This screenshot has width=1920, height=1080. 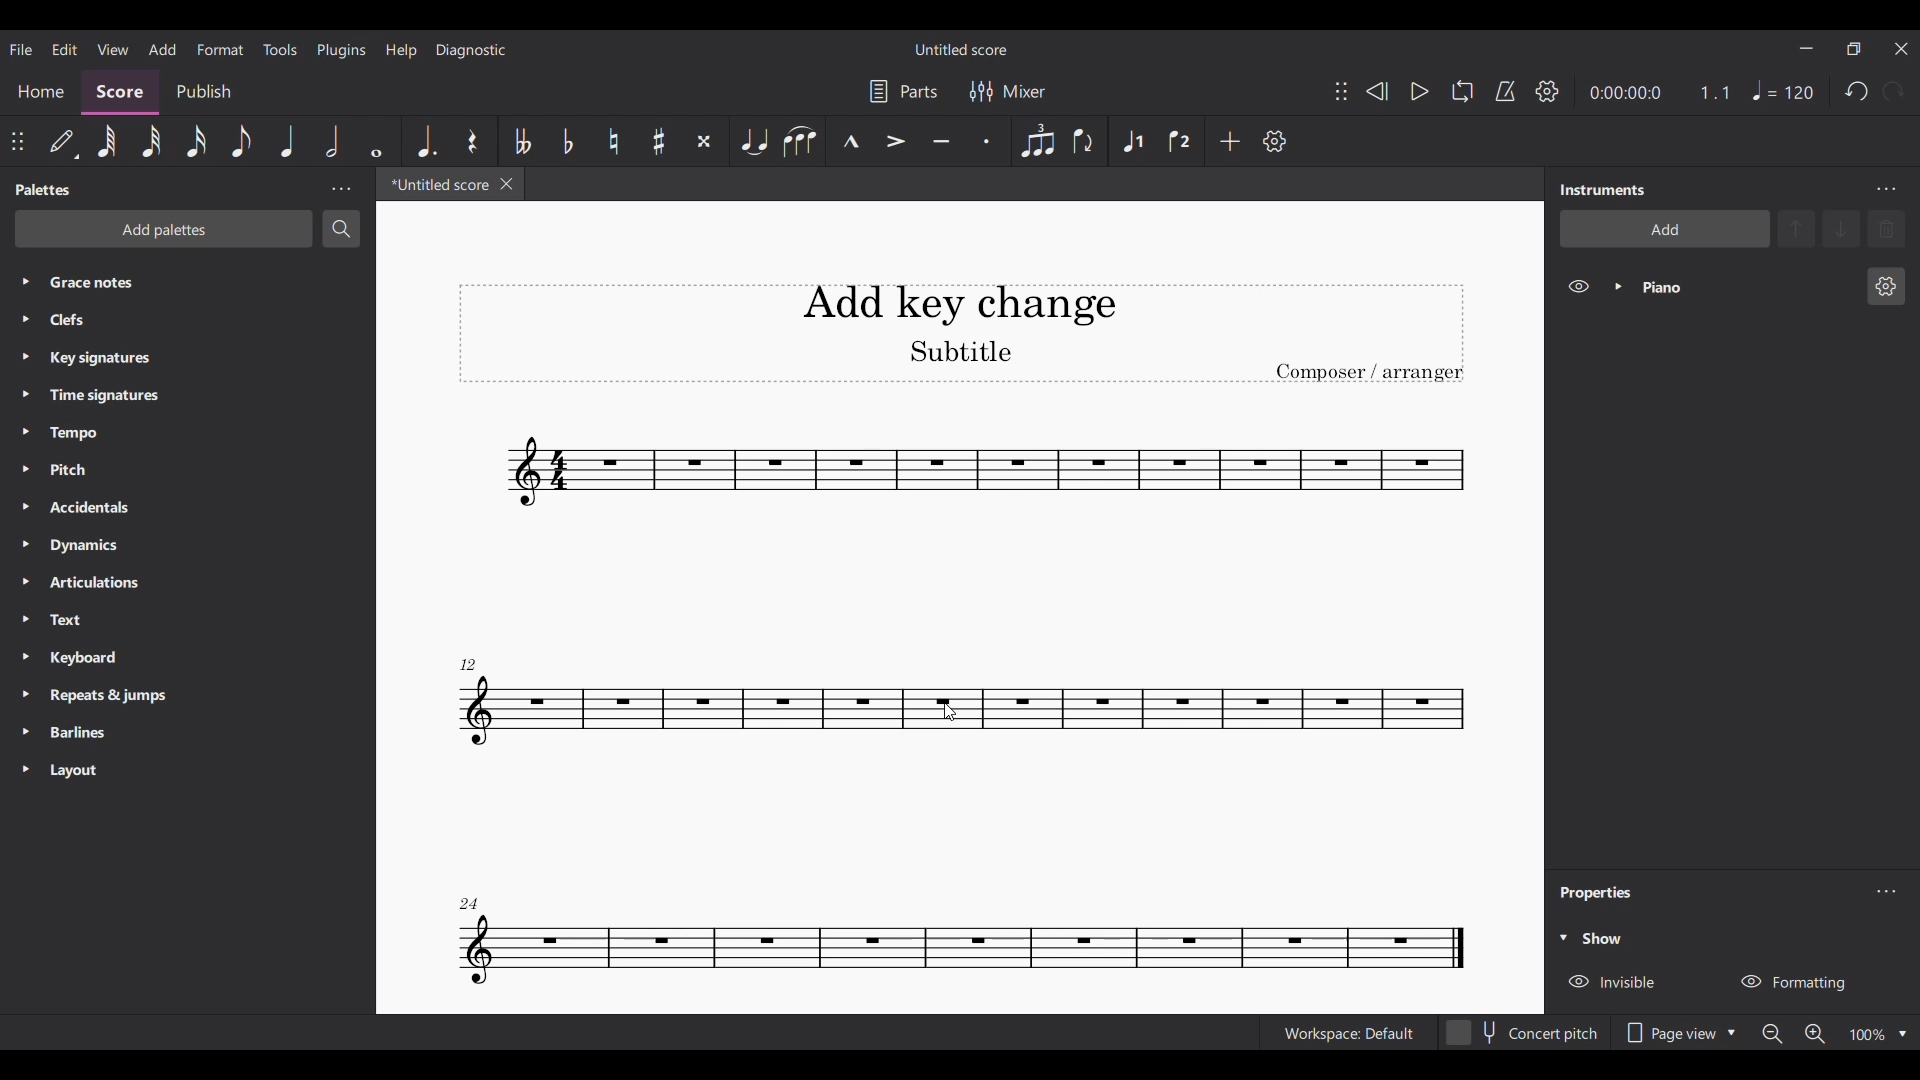 What do you see at coordinates (1006, 91) in the screenshot?
I see `Mixer` at bounding box center [1006, 91].